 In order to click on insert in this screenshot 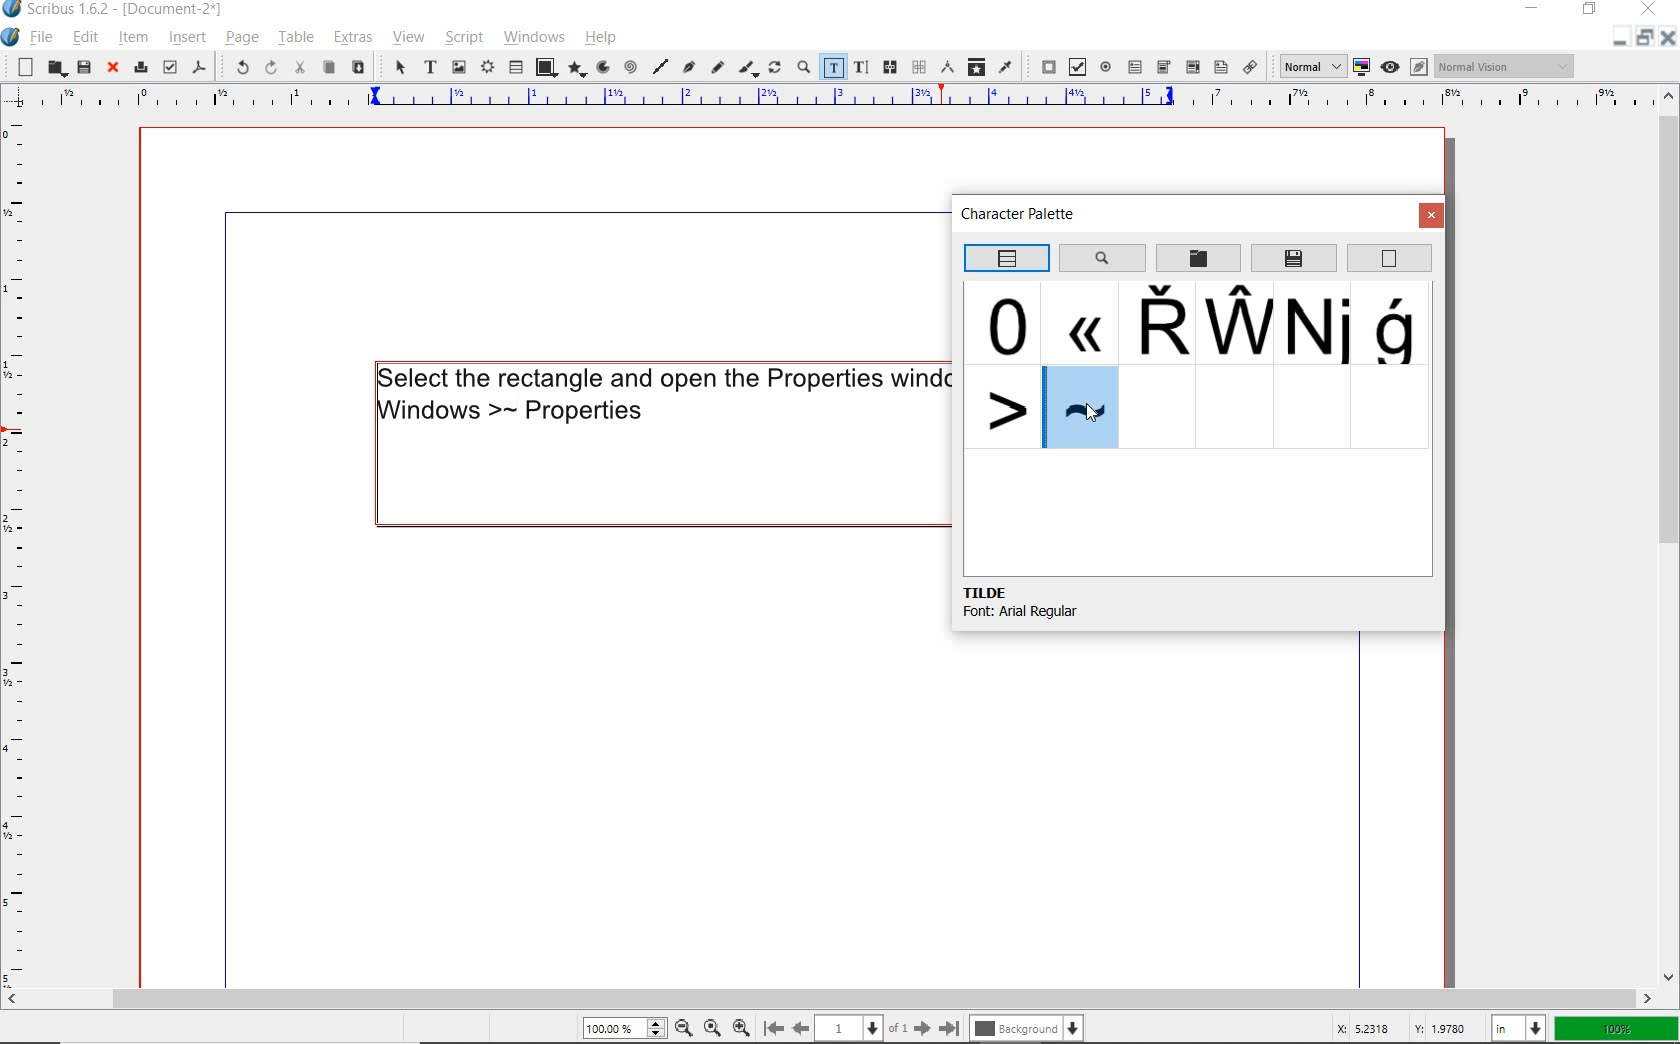, I will do `click(187, 37)`.